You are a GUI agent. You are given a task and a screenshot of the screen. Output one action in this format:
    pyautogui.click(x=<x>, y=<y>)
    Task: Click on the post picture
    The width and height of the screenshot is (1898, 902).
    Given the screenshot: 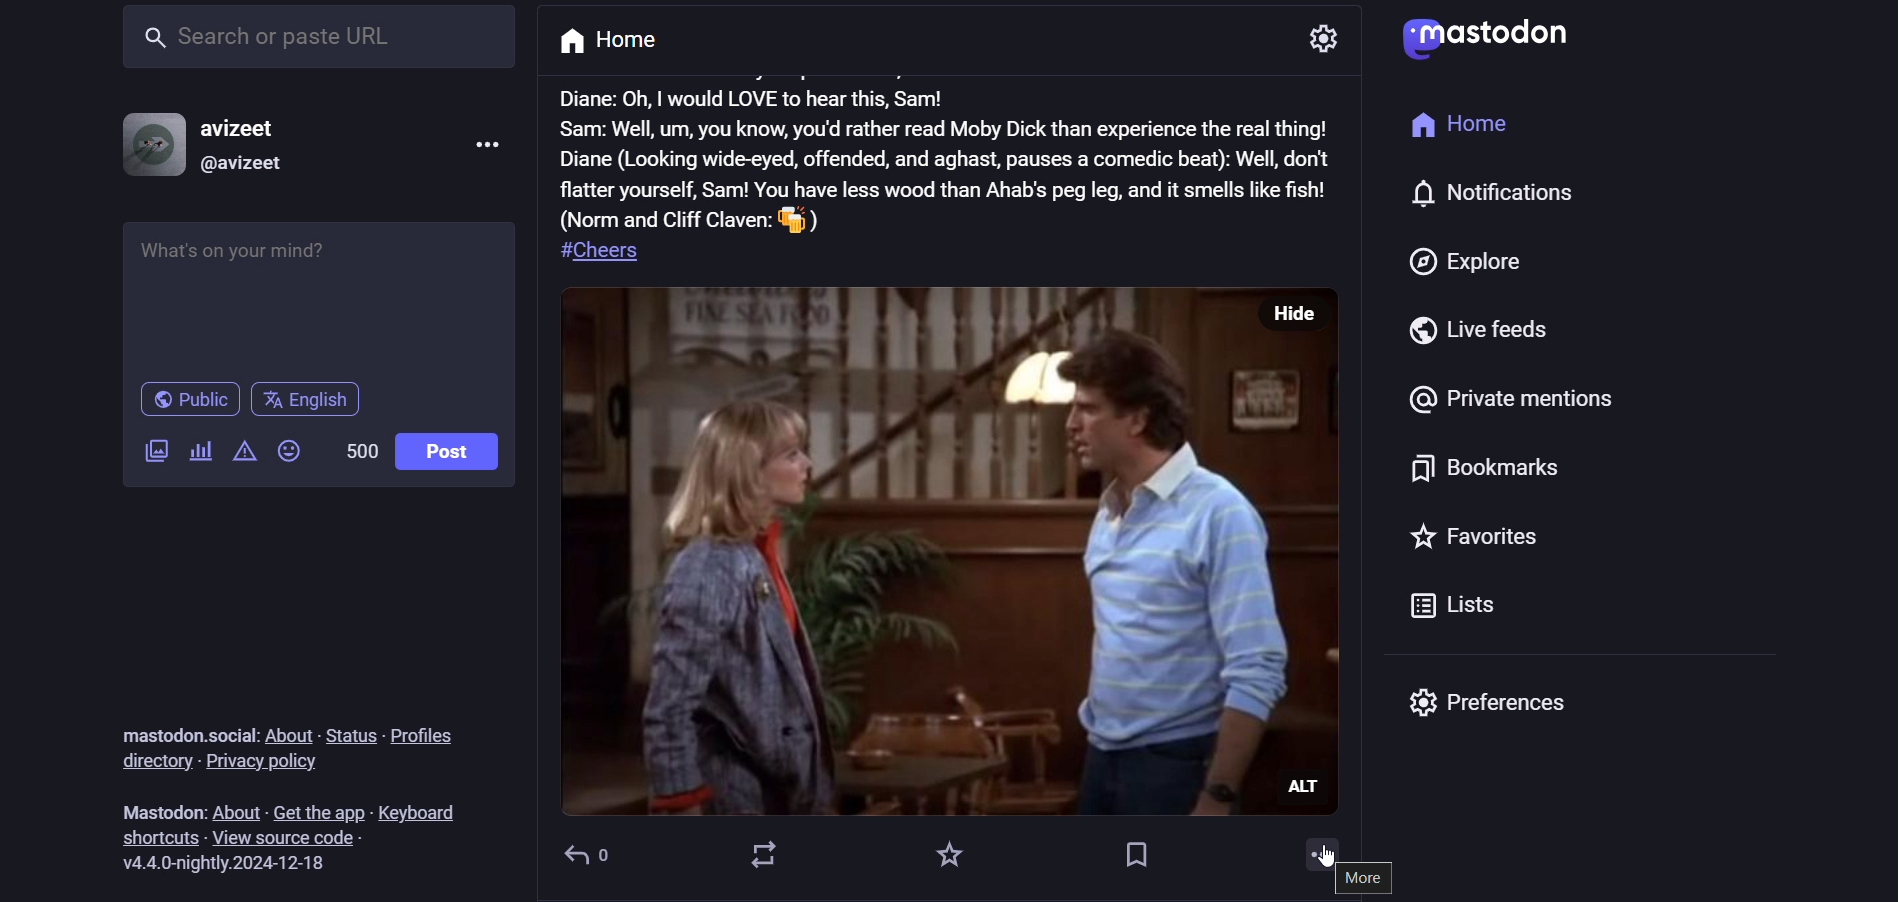 What is the action you would take?
    pyautogui.click(x=894, y=552)
    